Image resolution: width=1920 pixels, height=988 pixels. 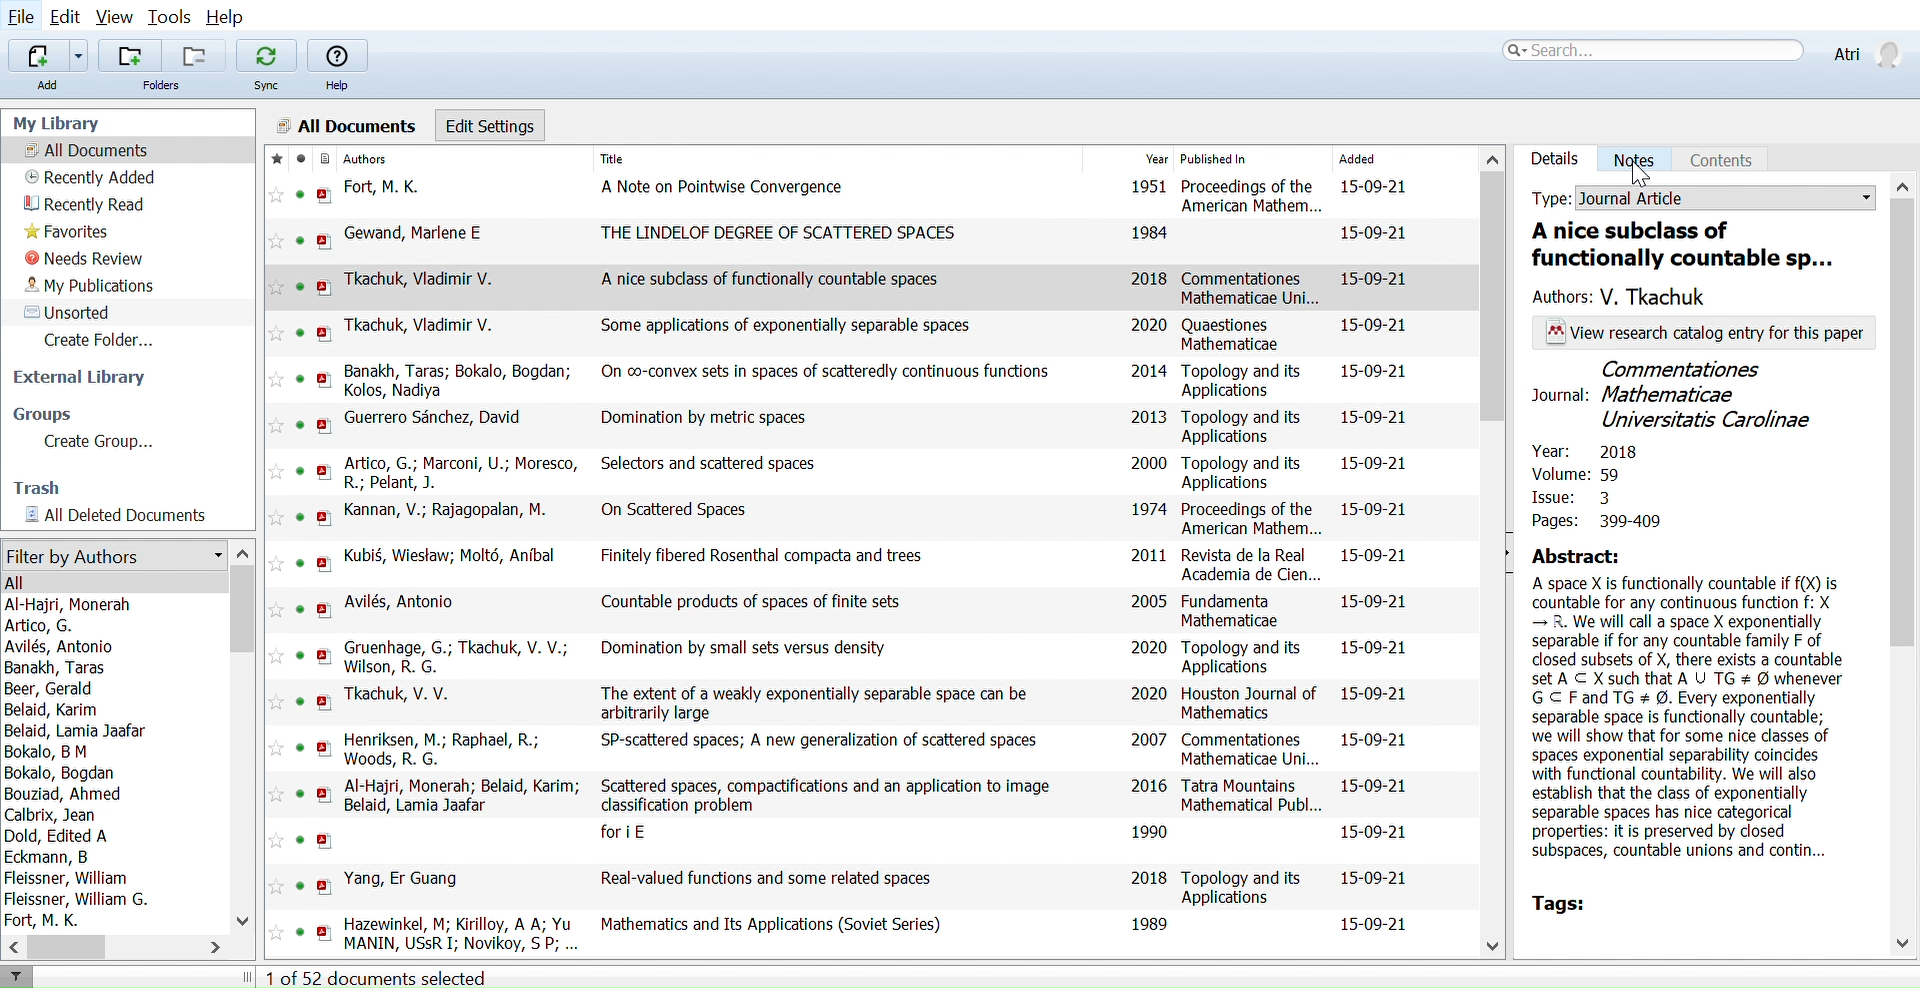 I want to click on Notes, so click(x=1631, y=159).